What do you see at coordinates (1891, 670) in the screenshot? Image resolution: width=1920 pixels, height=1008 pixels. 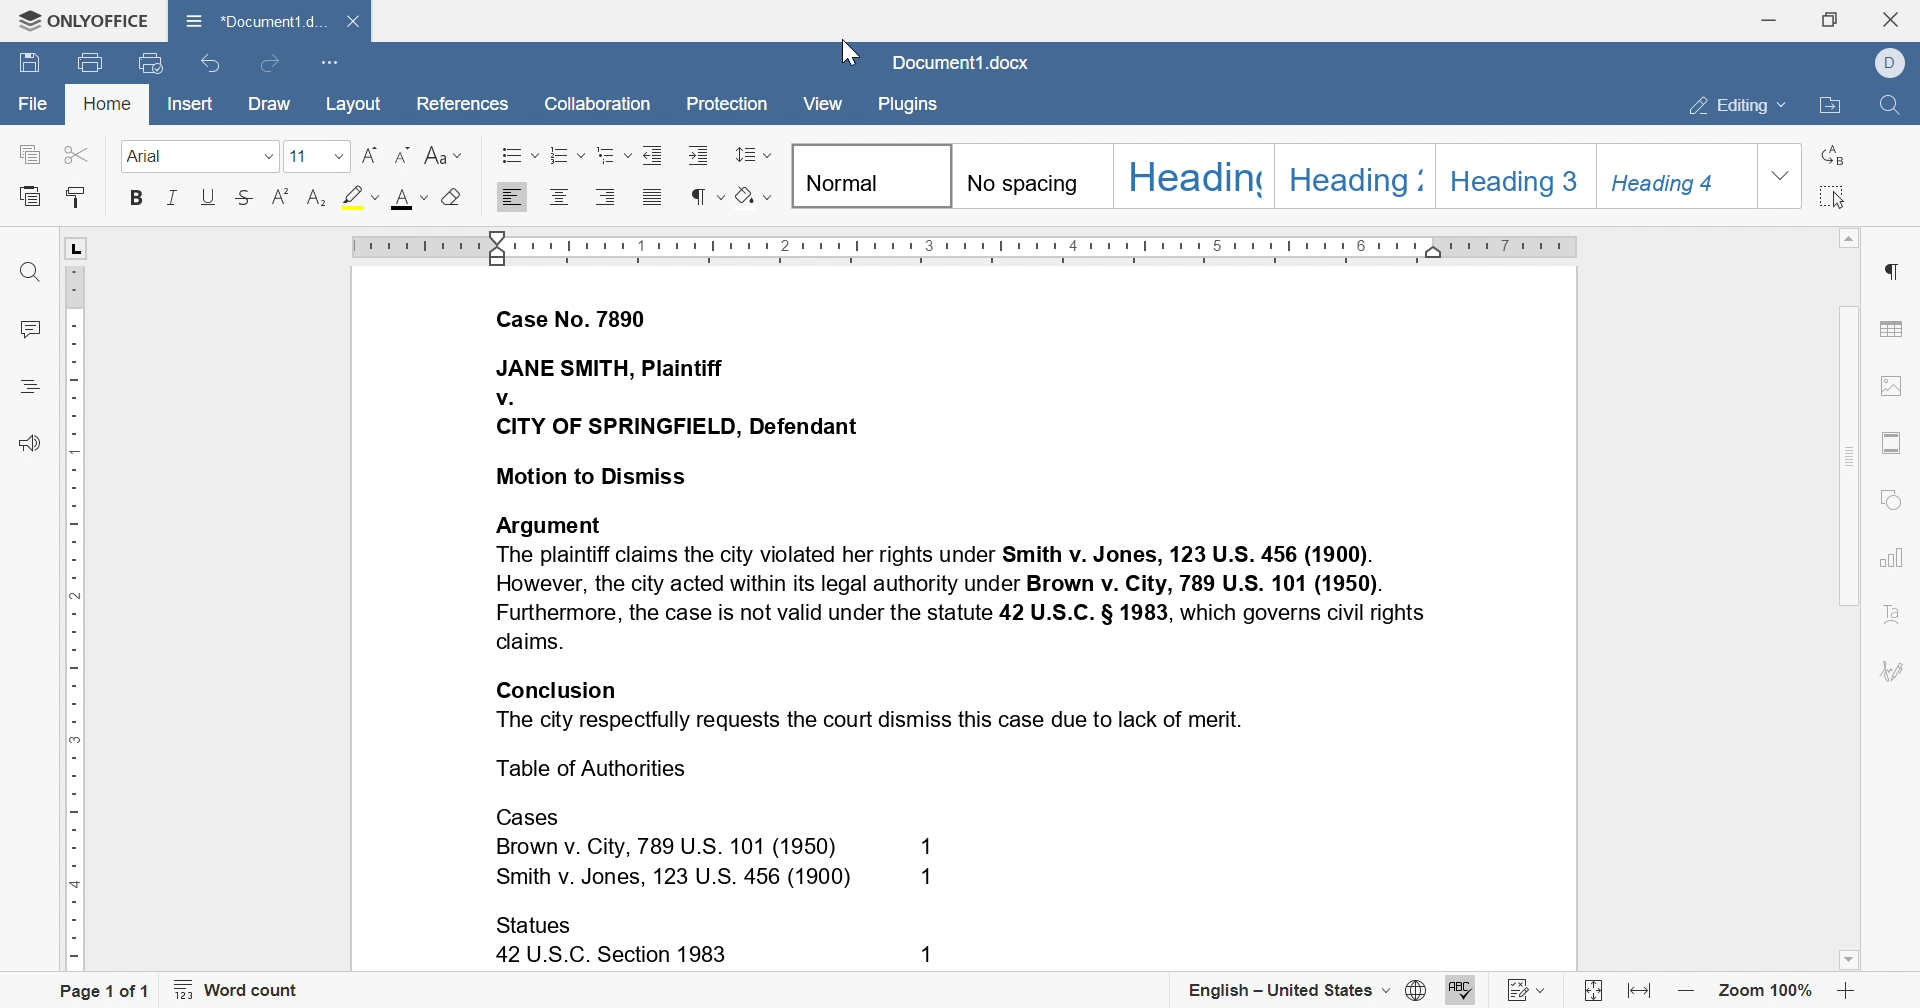 I see `signature settings` at bounding box center [1891, 670].